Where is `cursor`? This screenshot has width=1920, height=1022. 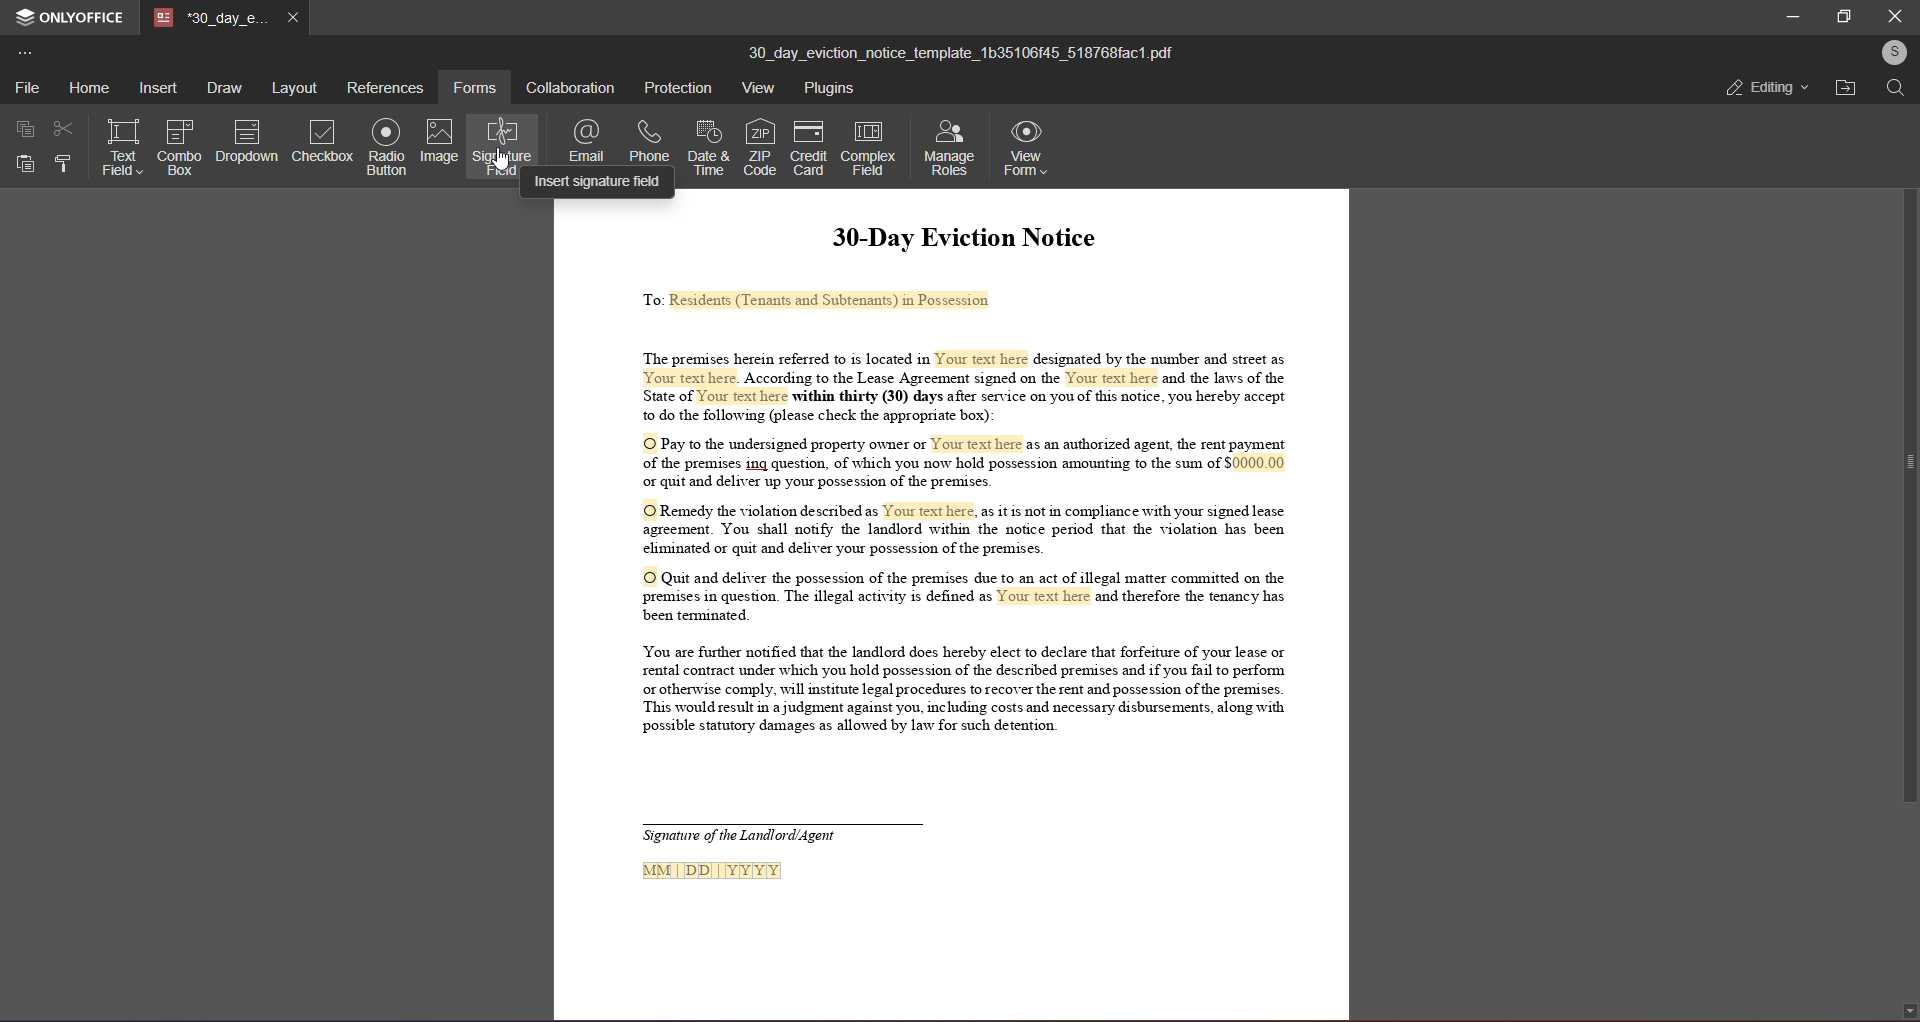 cursor is located at coordinates (501, 160).